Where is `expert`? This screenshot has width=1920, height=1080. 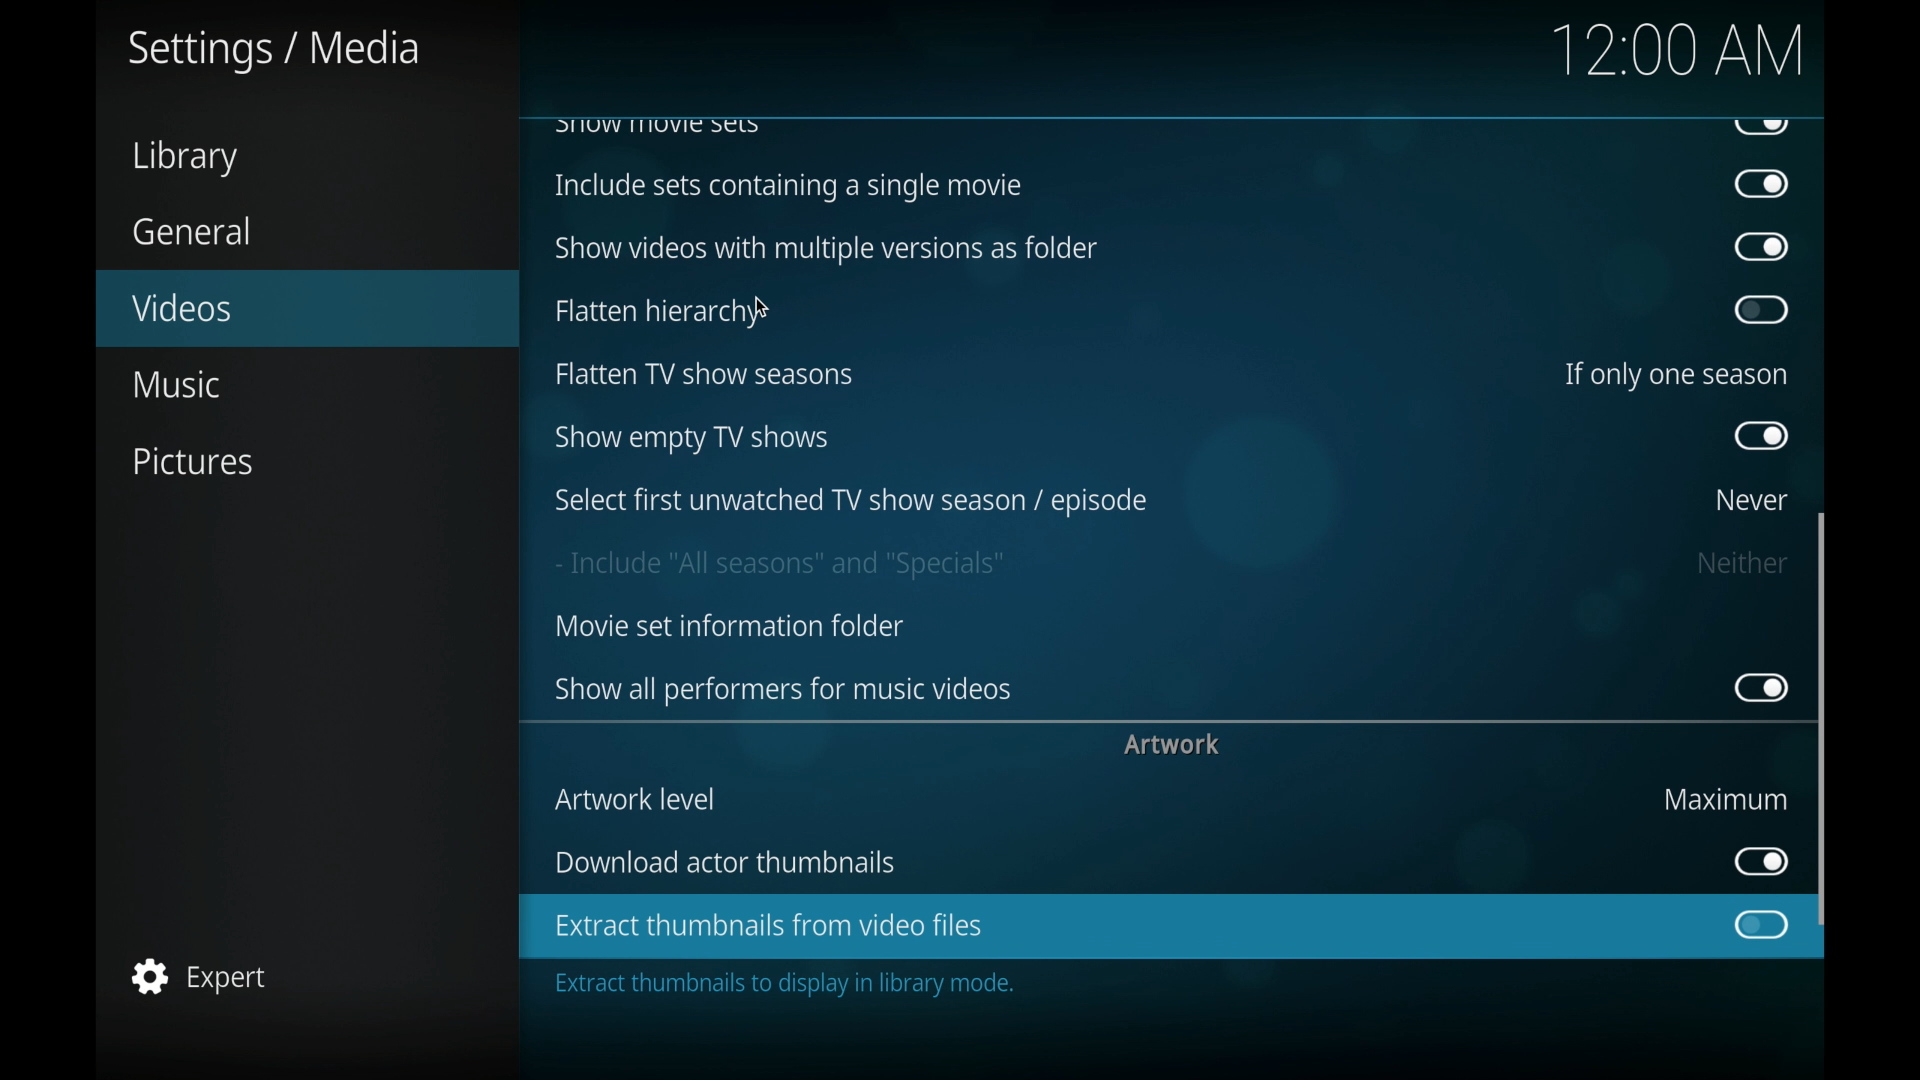 expert is located at coordinates (199, 975).